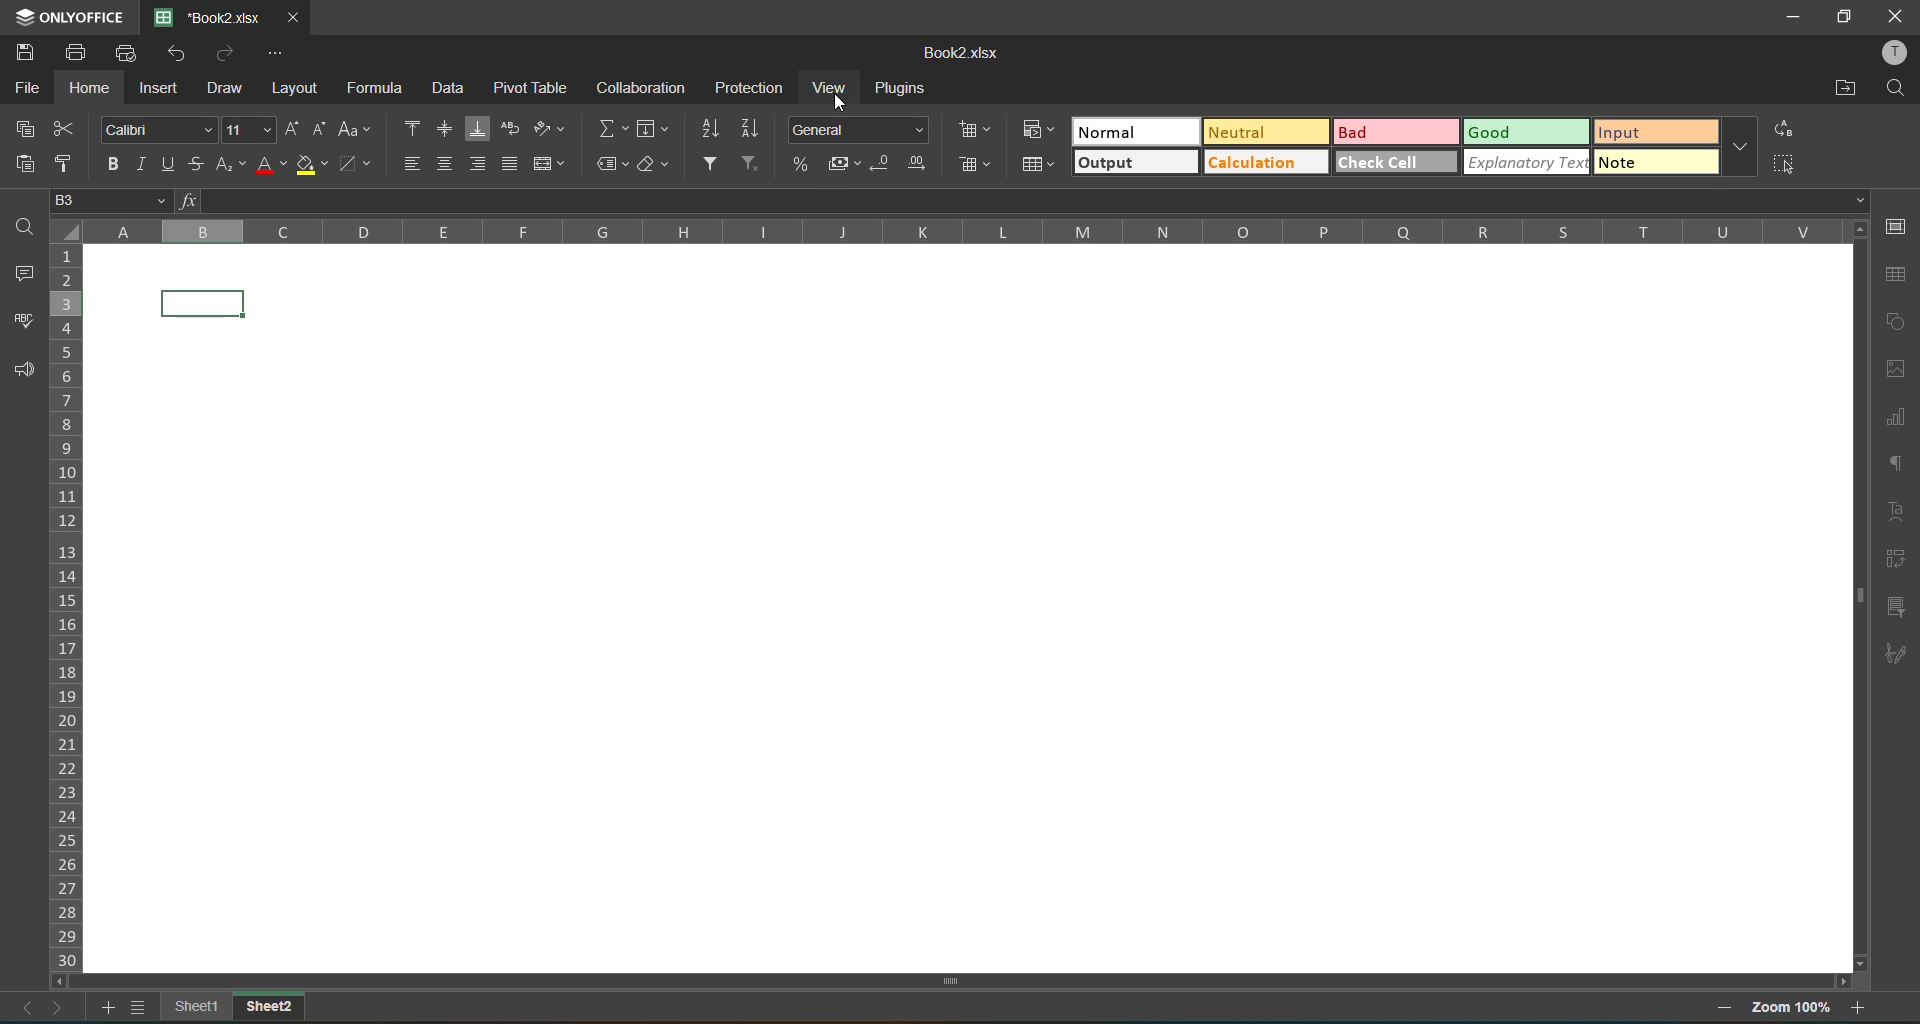 This screenshot has width=1920, height=1024. I want to click on spellcheck, so click(25, 323).